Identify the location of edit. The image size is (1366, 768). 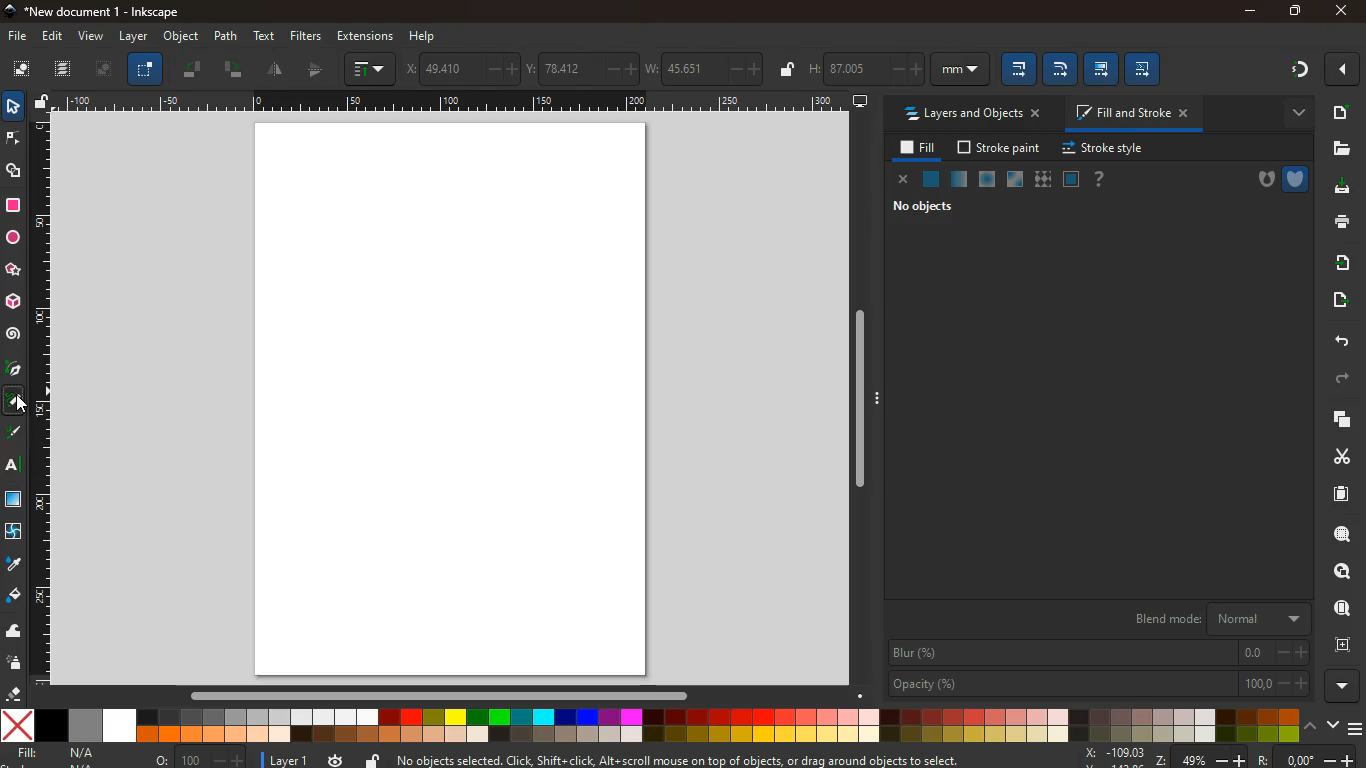
(1059, 69).